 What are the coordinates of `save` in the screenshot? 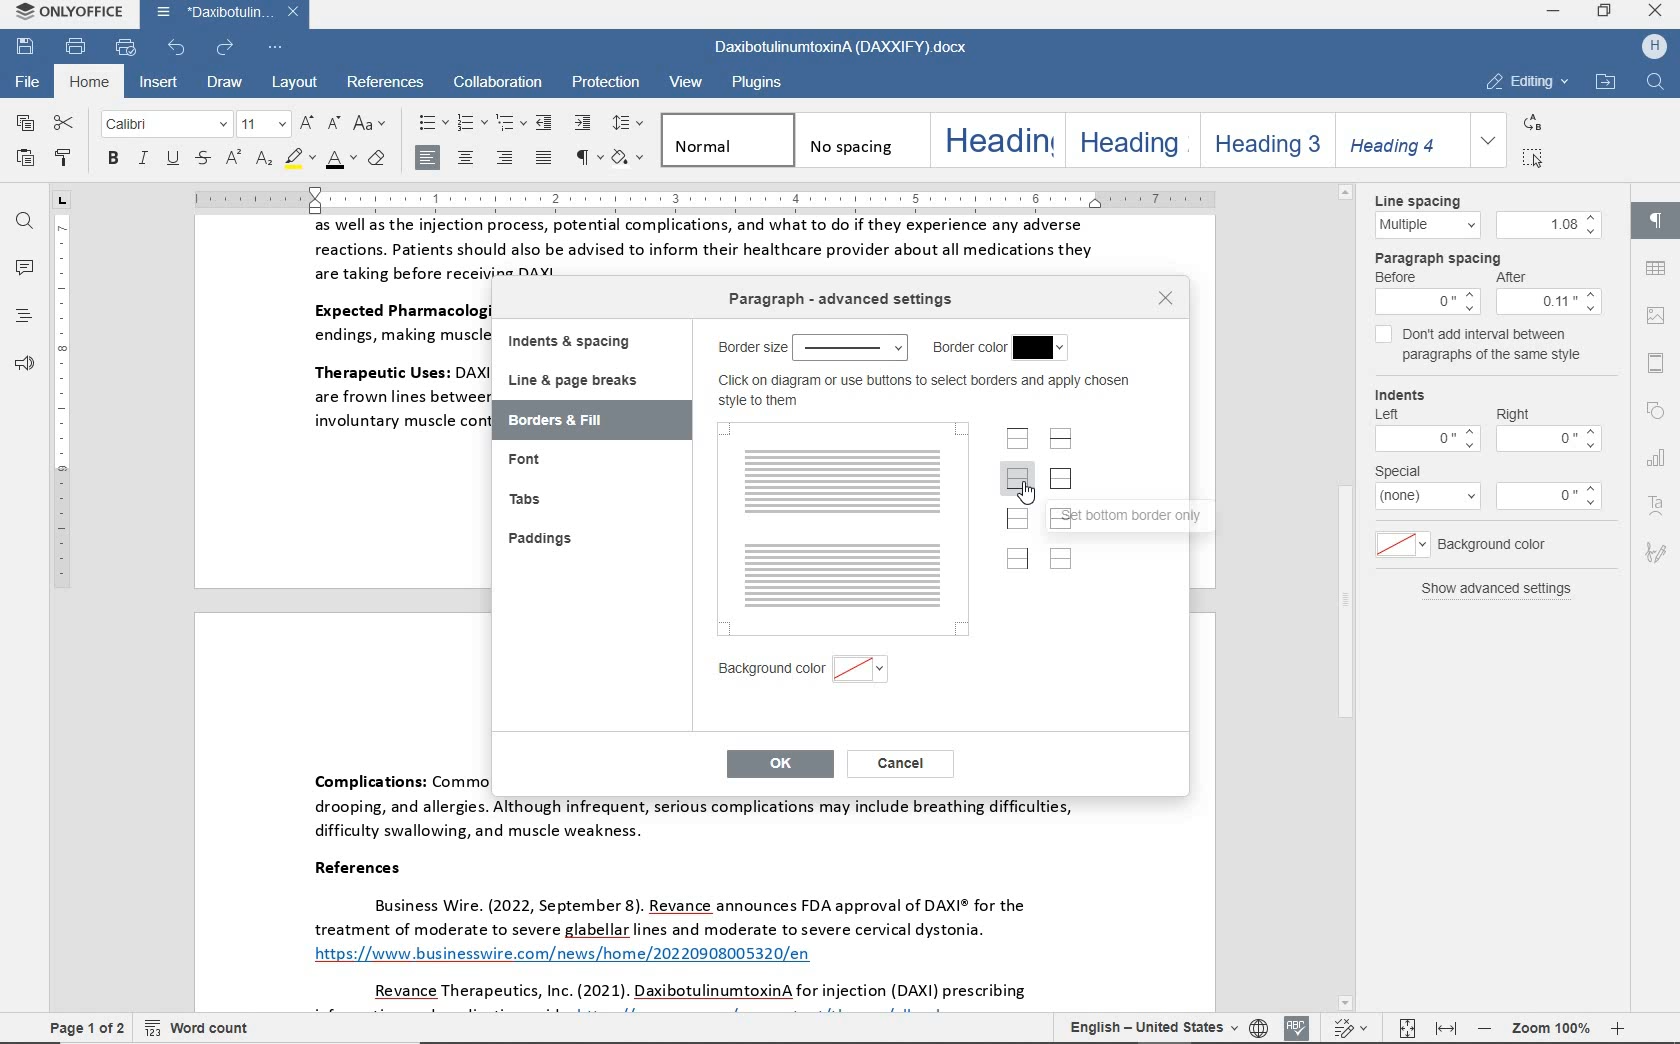 It's located at (26, 45).